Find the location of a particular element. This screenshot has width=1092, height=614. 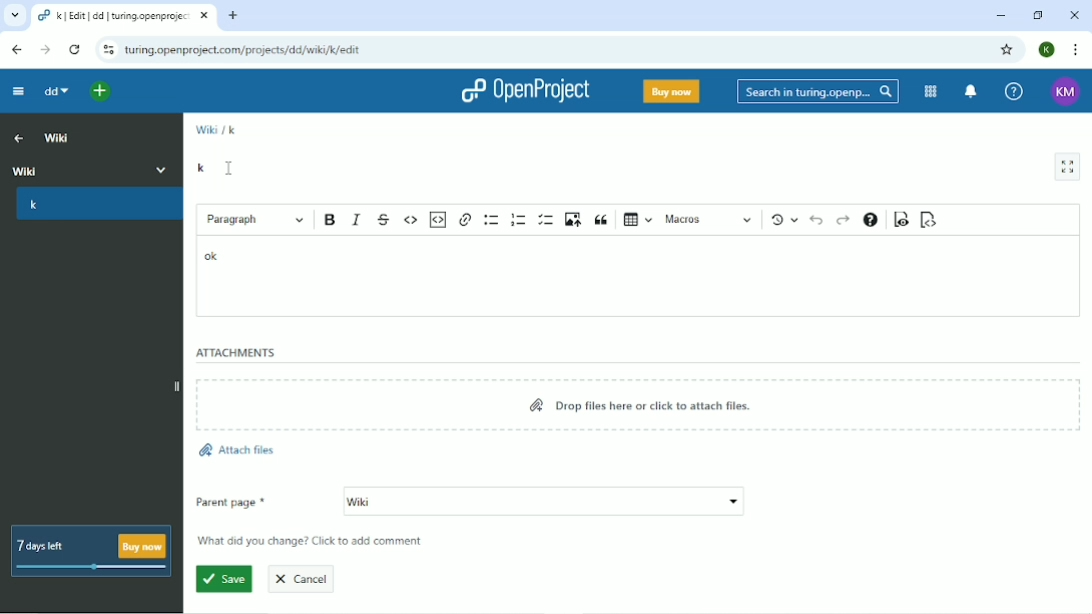

Customize and control google chrome is located at coordinates (1074, 50).